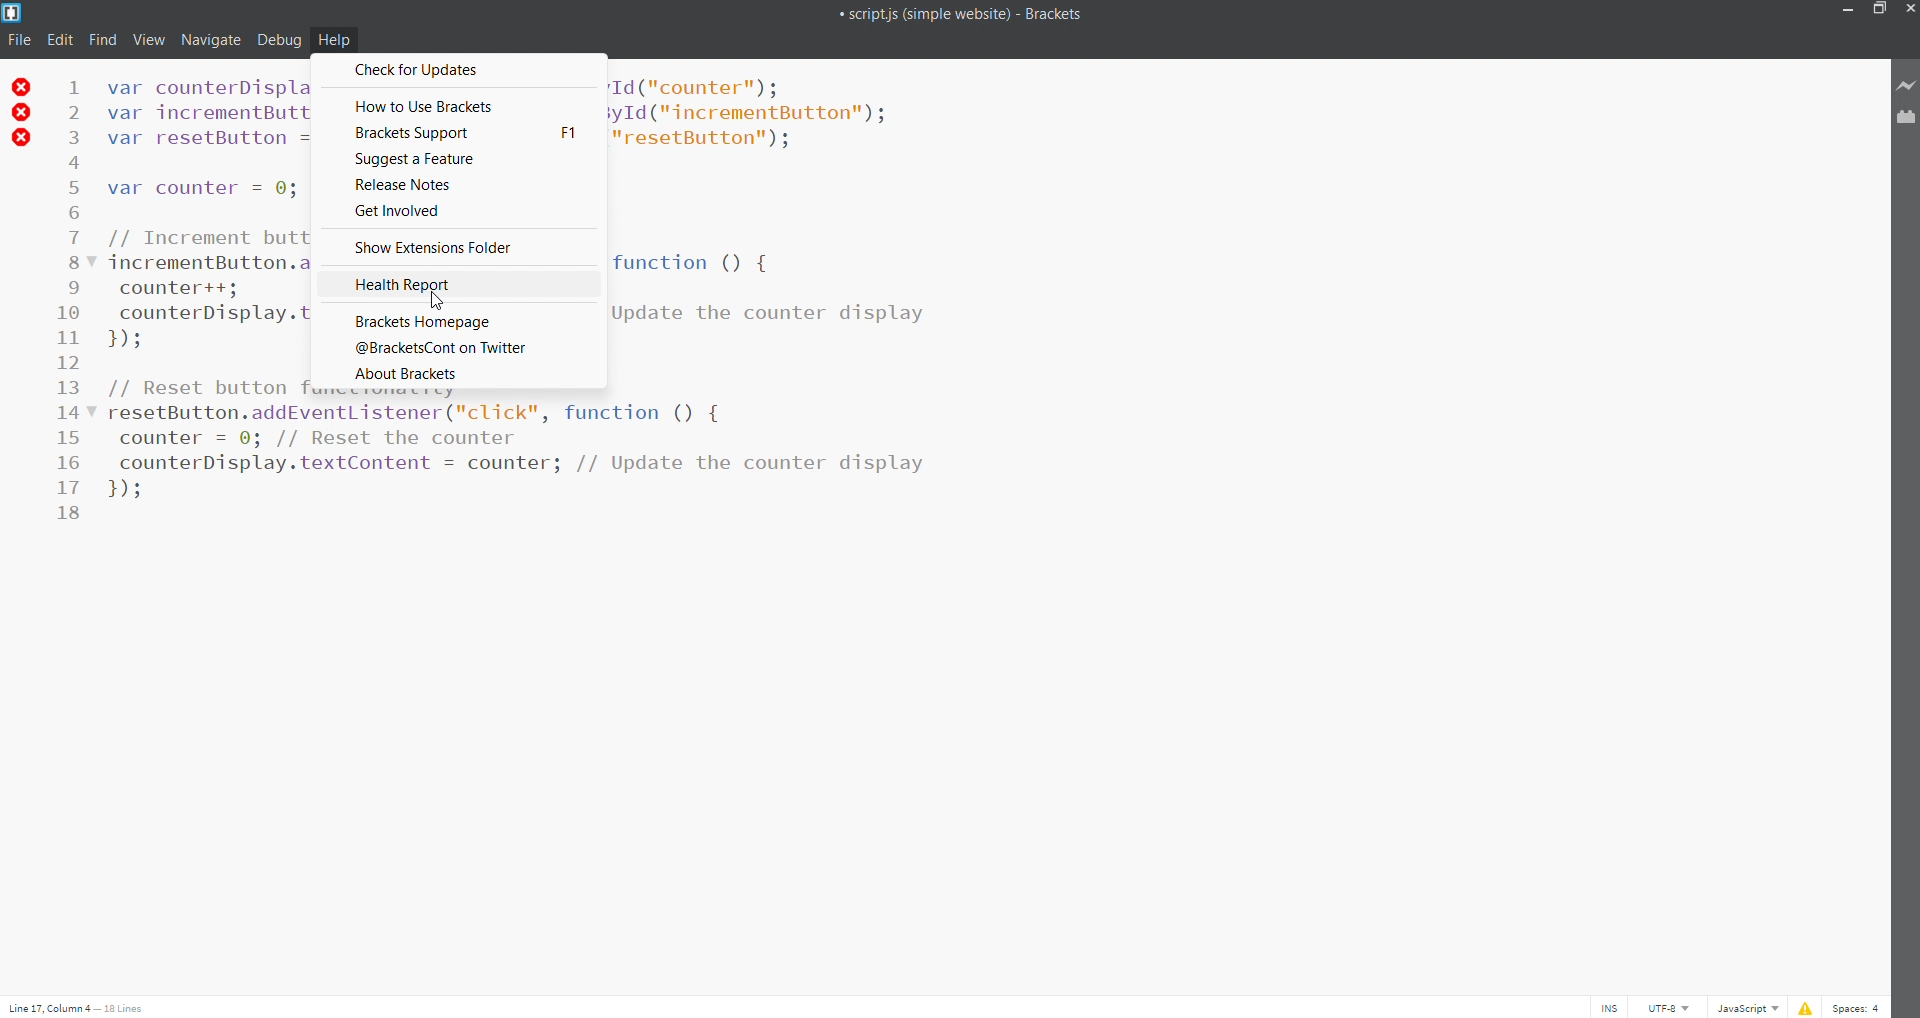 The width and height of the screenshot is (1920, 1018). I want to click on live preview, so click(1907, 87).